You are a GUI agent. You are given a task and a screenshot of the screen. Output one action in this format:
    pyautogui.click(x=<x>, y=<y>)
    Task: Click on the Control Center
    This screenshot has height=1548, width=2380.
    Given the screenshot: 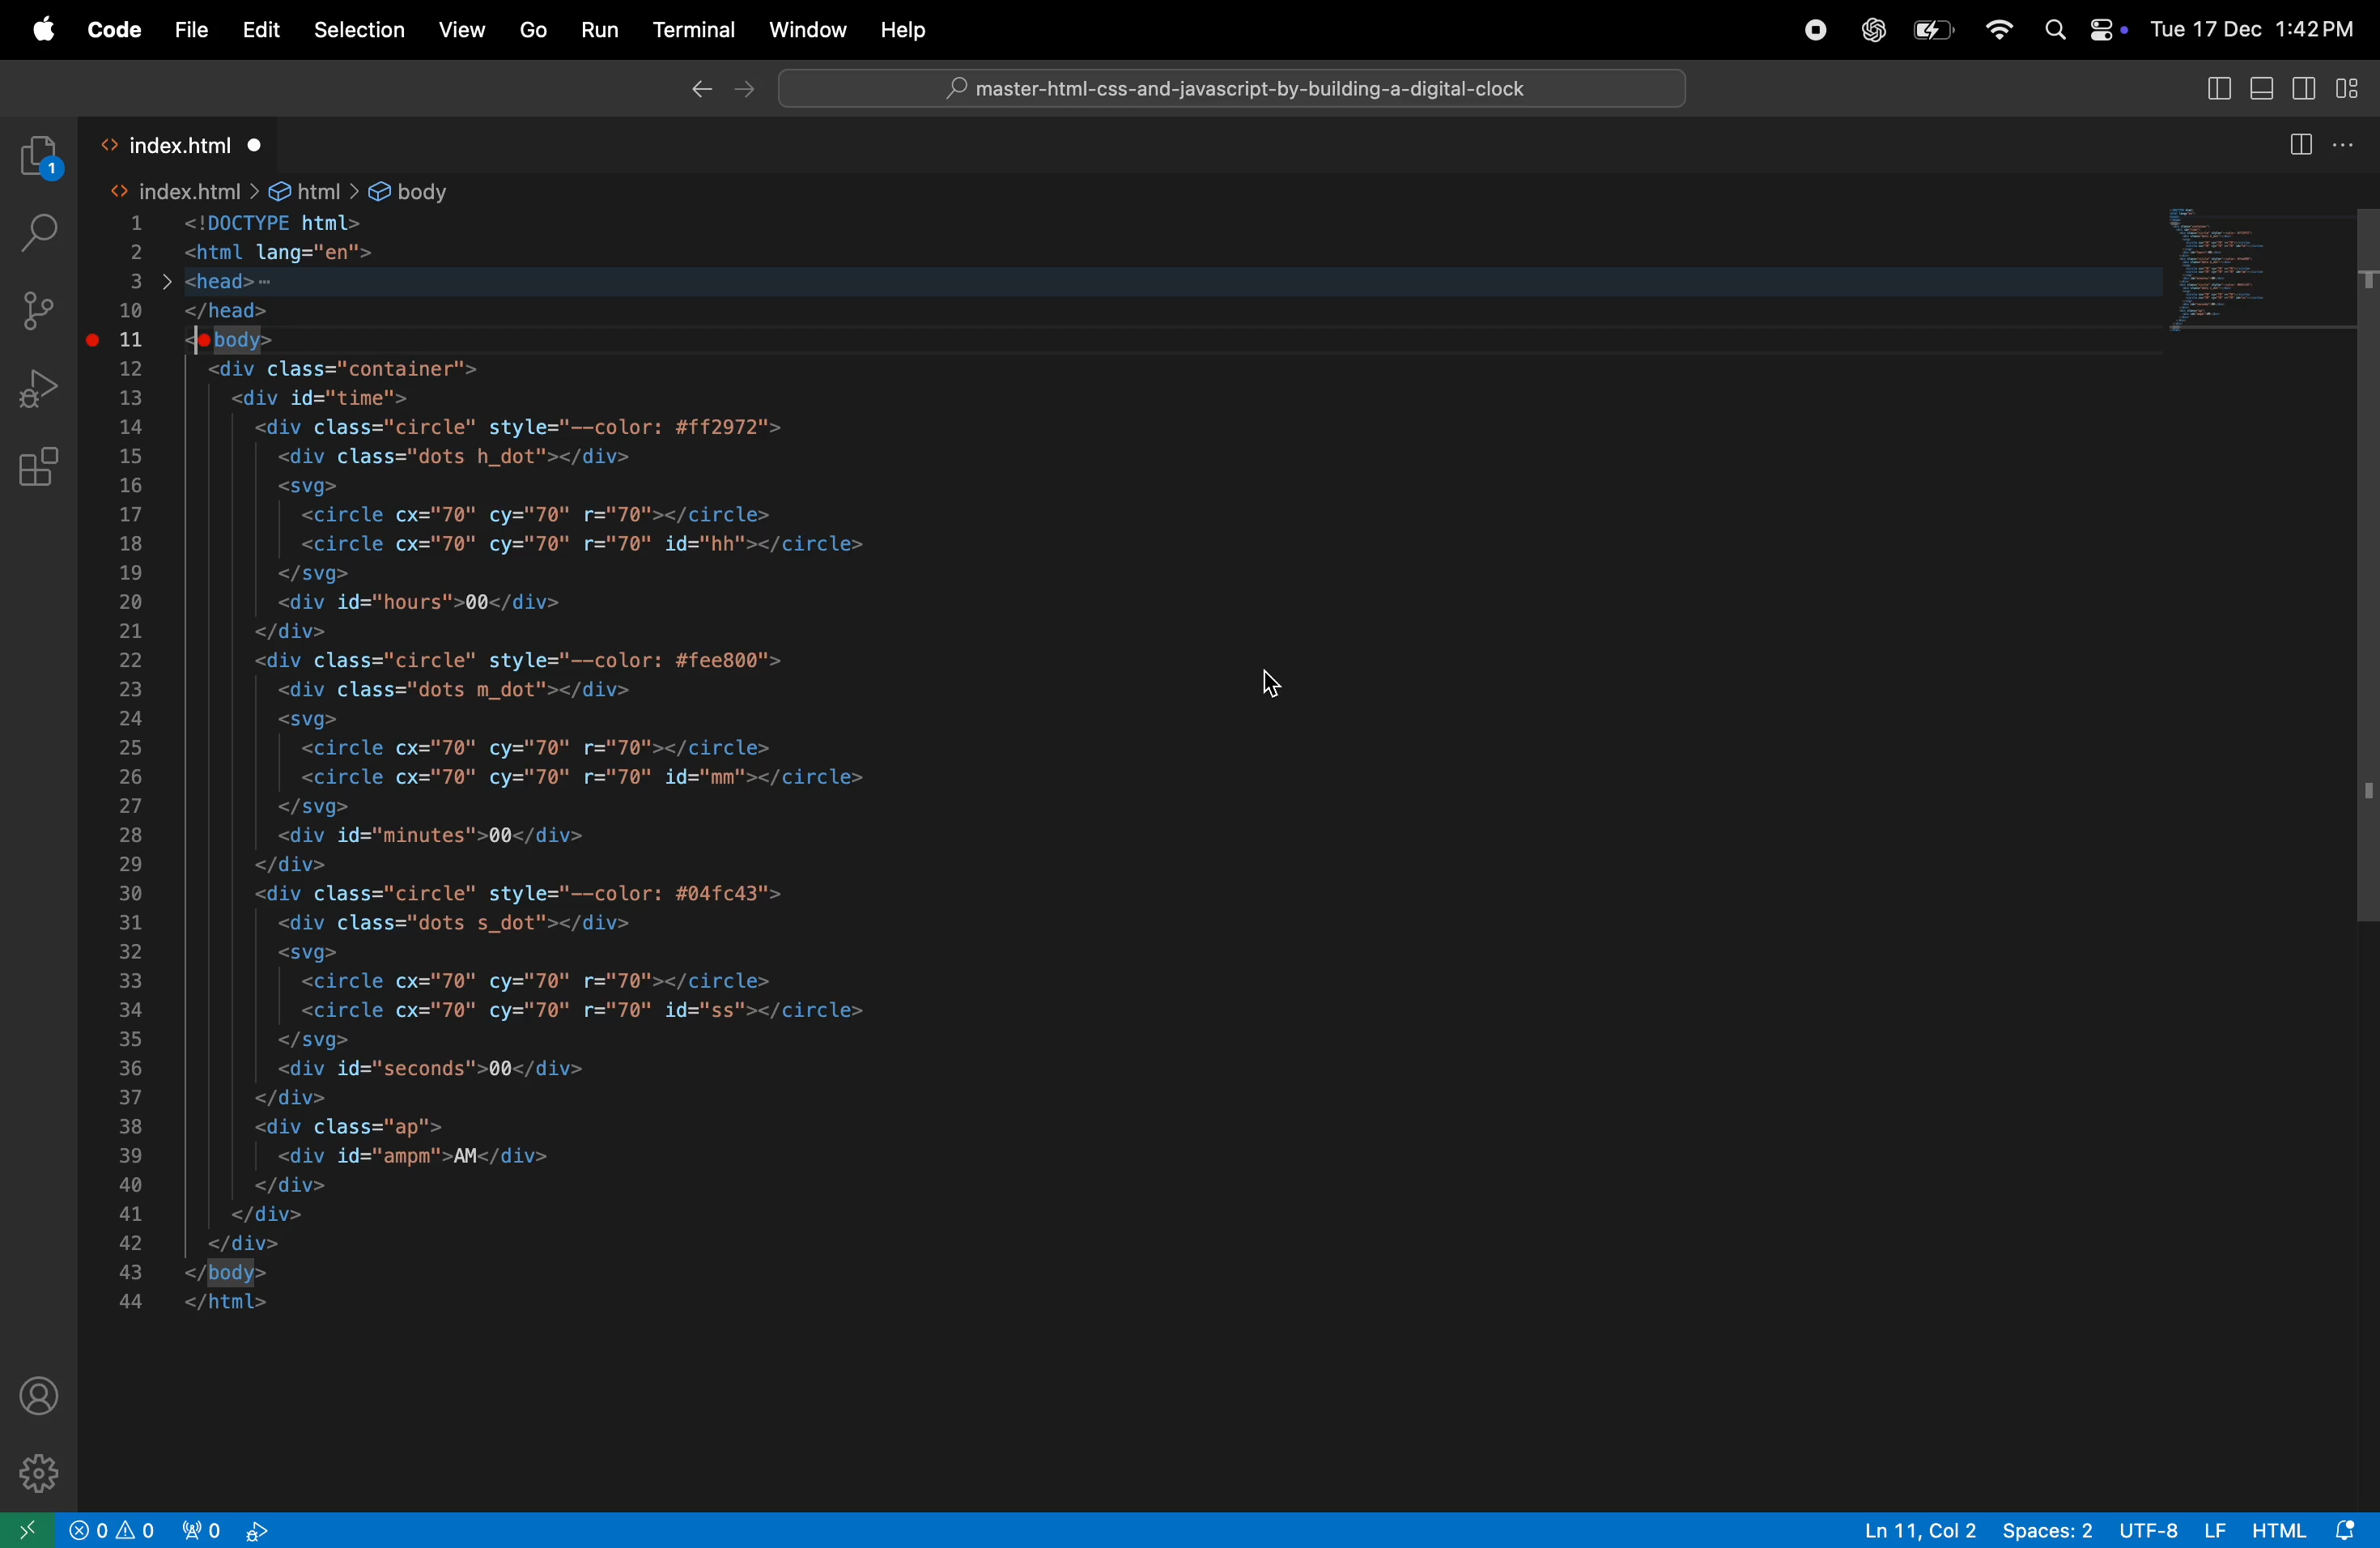 What is the action you would take?
    pyautogui.click(x=2110, y=28)
    